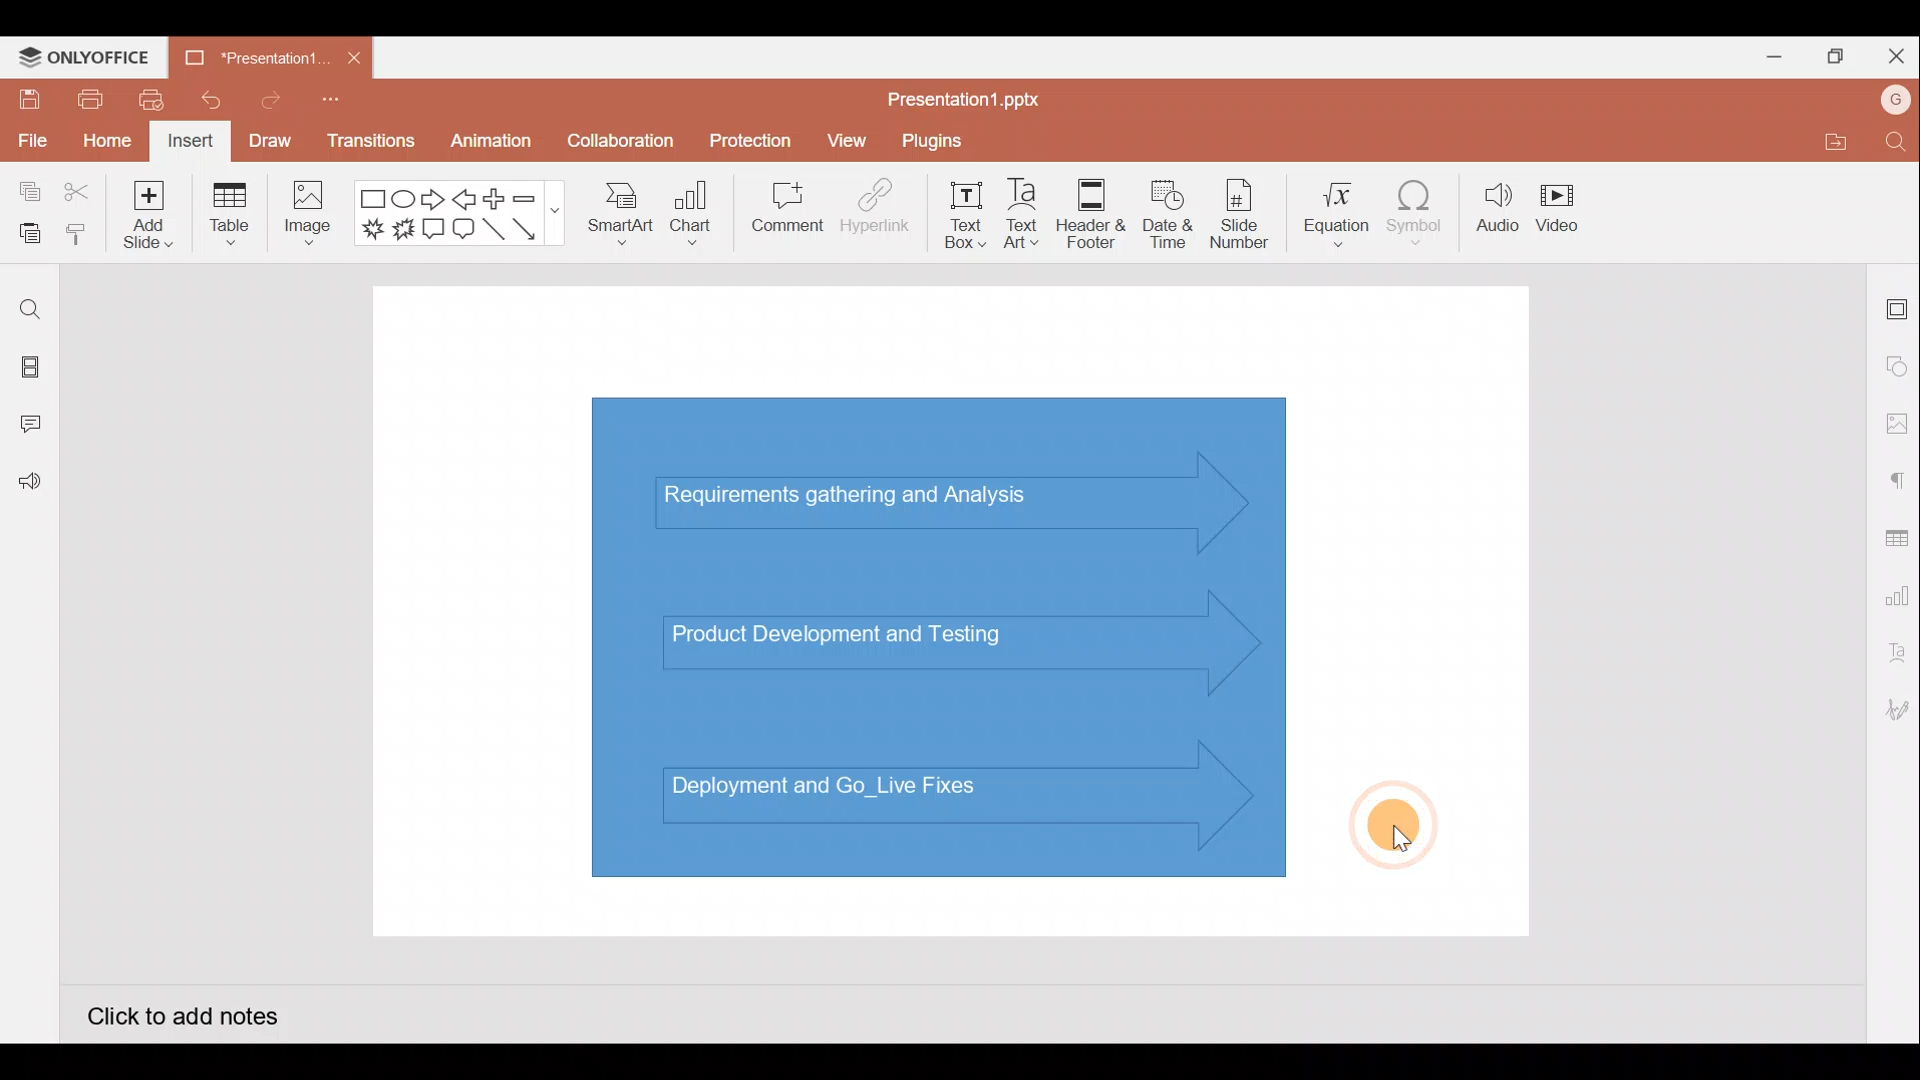 The height and width of the screenshot is (1080, 1920). I want to click on Minus, so click(535, 197).